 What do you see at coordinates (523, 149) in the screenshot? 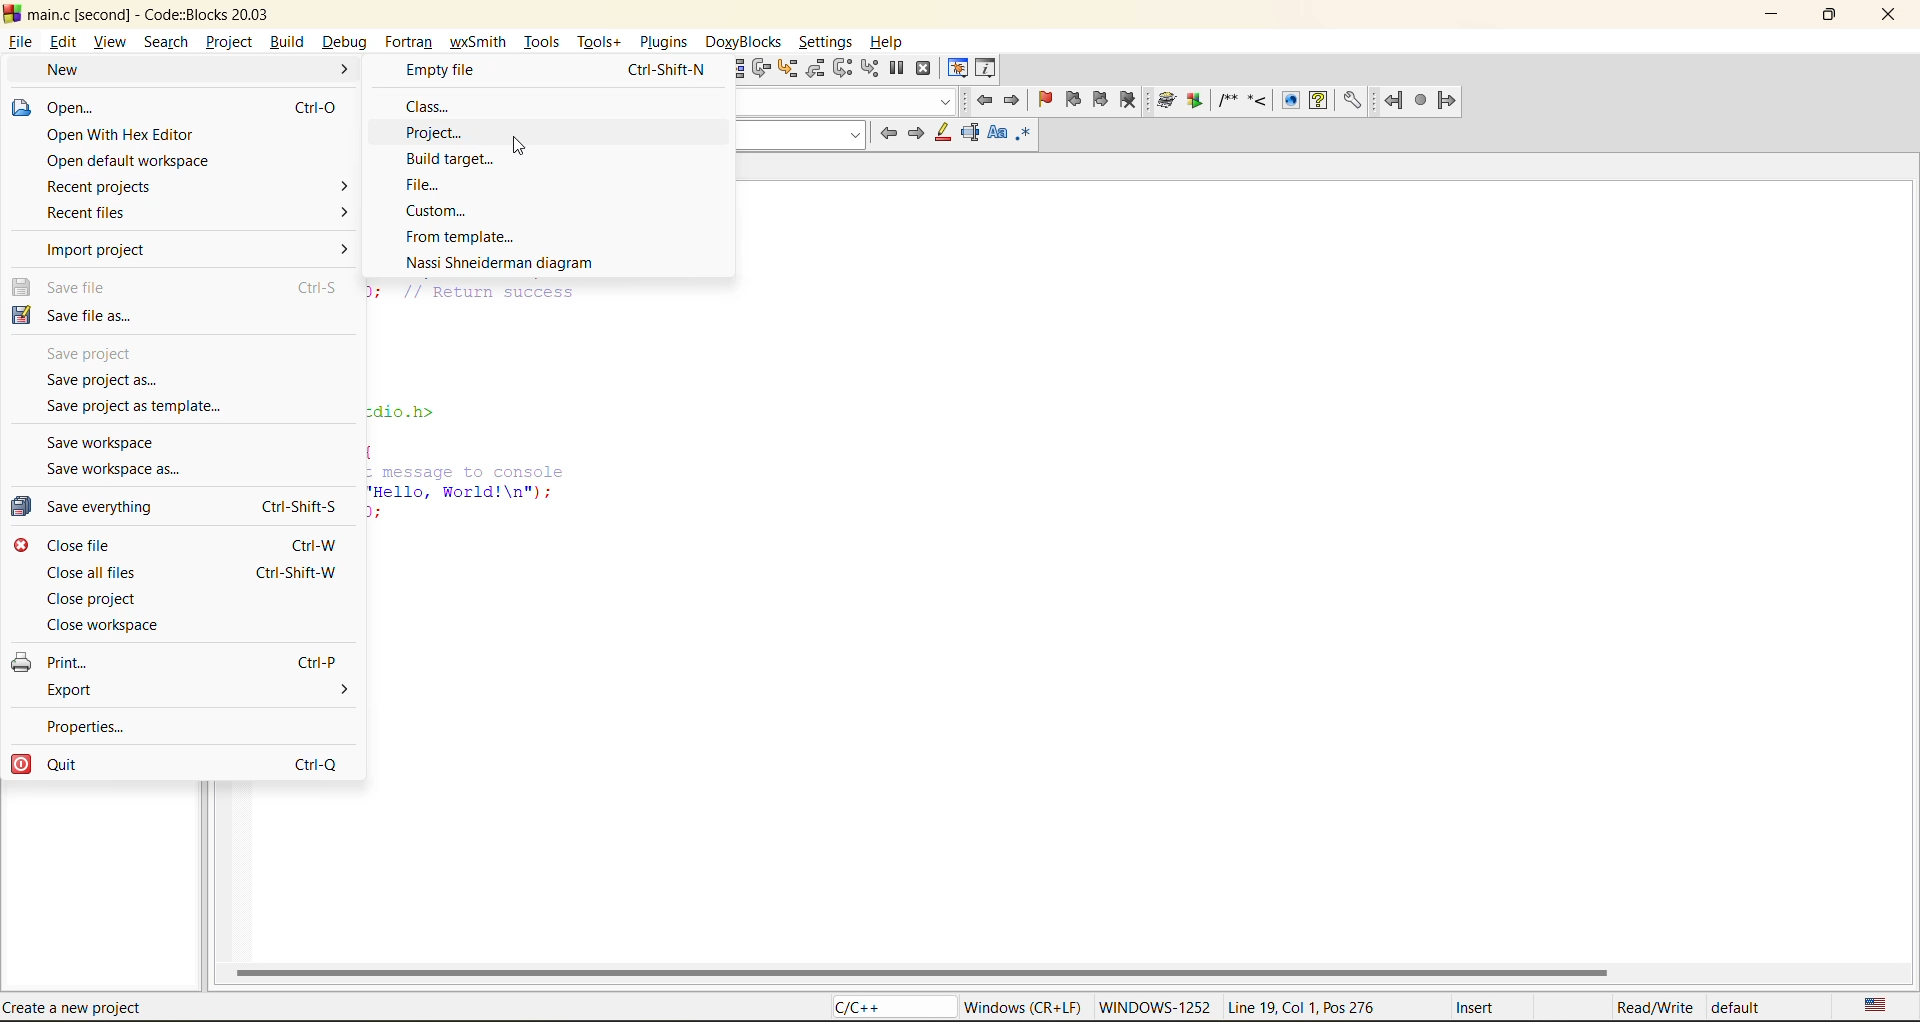
I see `cursor` at bounding box center [523, 149].